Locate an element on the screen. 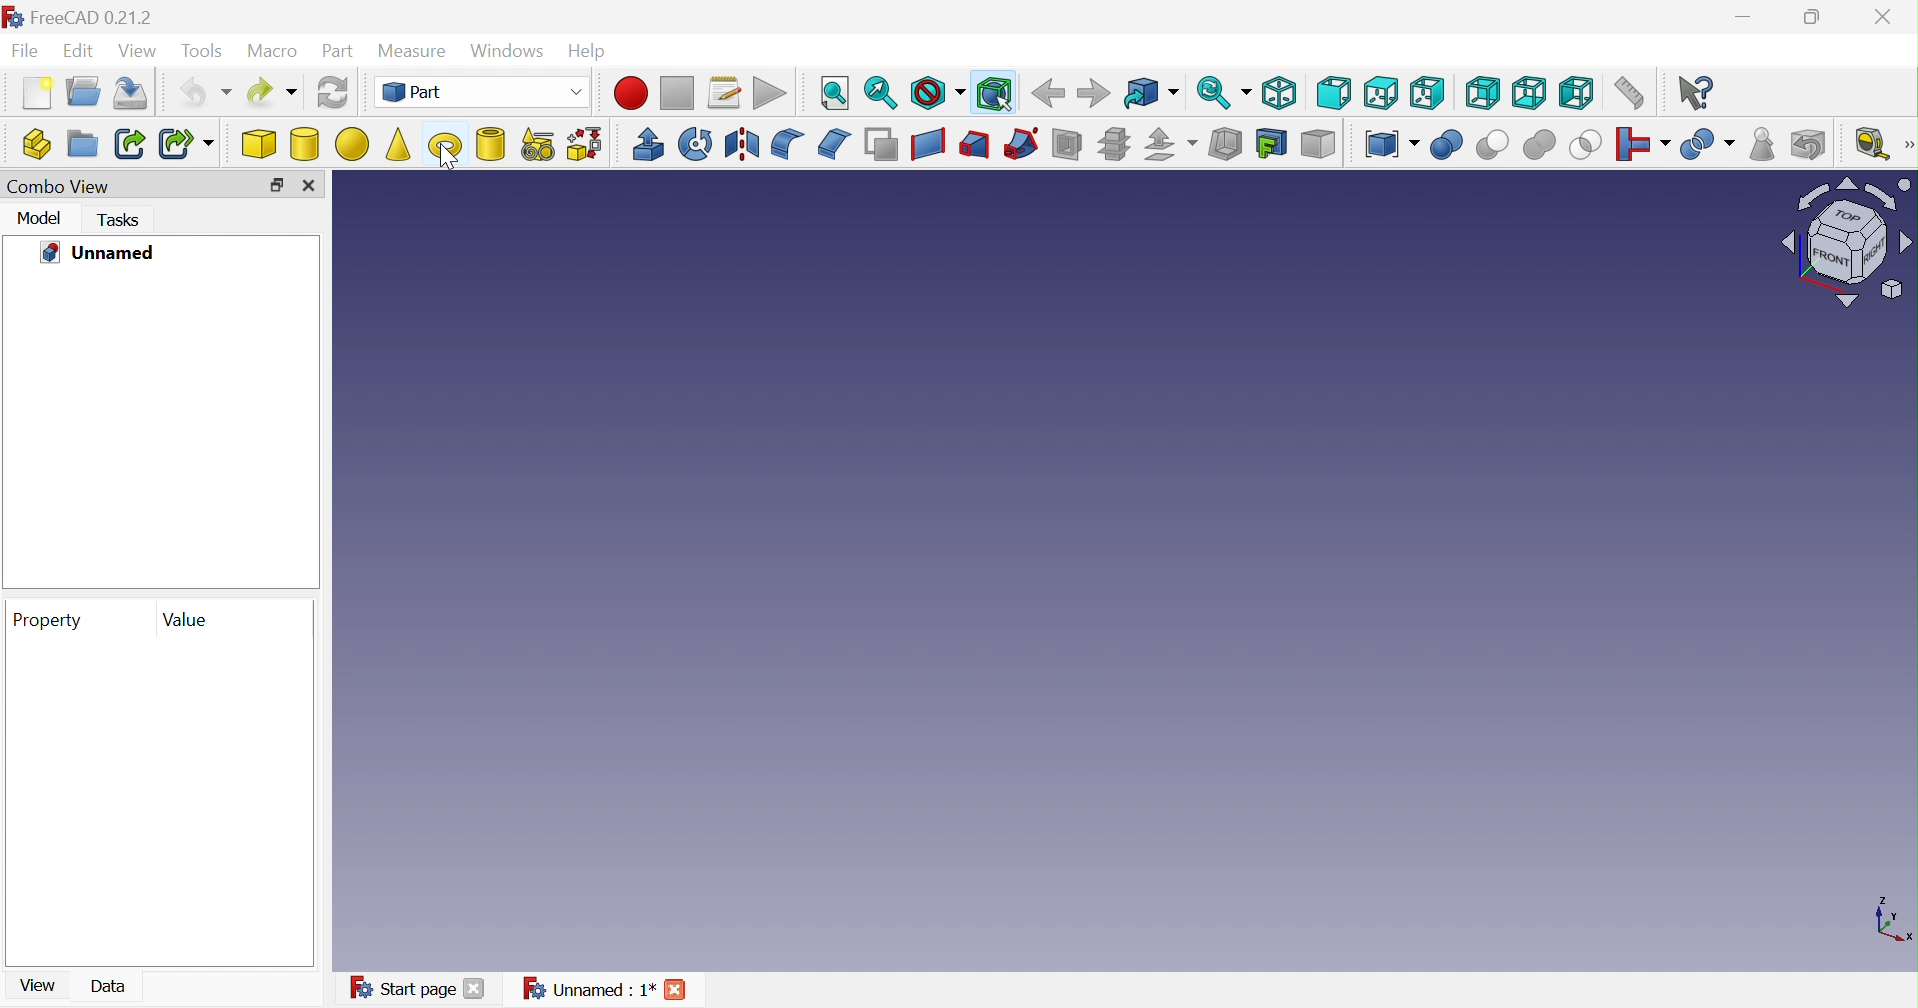 This screenshot has width=1918, height=1008. Measure distance is located at coordinates (1635, 92).